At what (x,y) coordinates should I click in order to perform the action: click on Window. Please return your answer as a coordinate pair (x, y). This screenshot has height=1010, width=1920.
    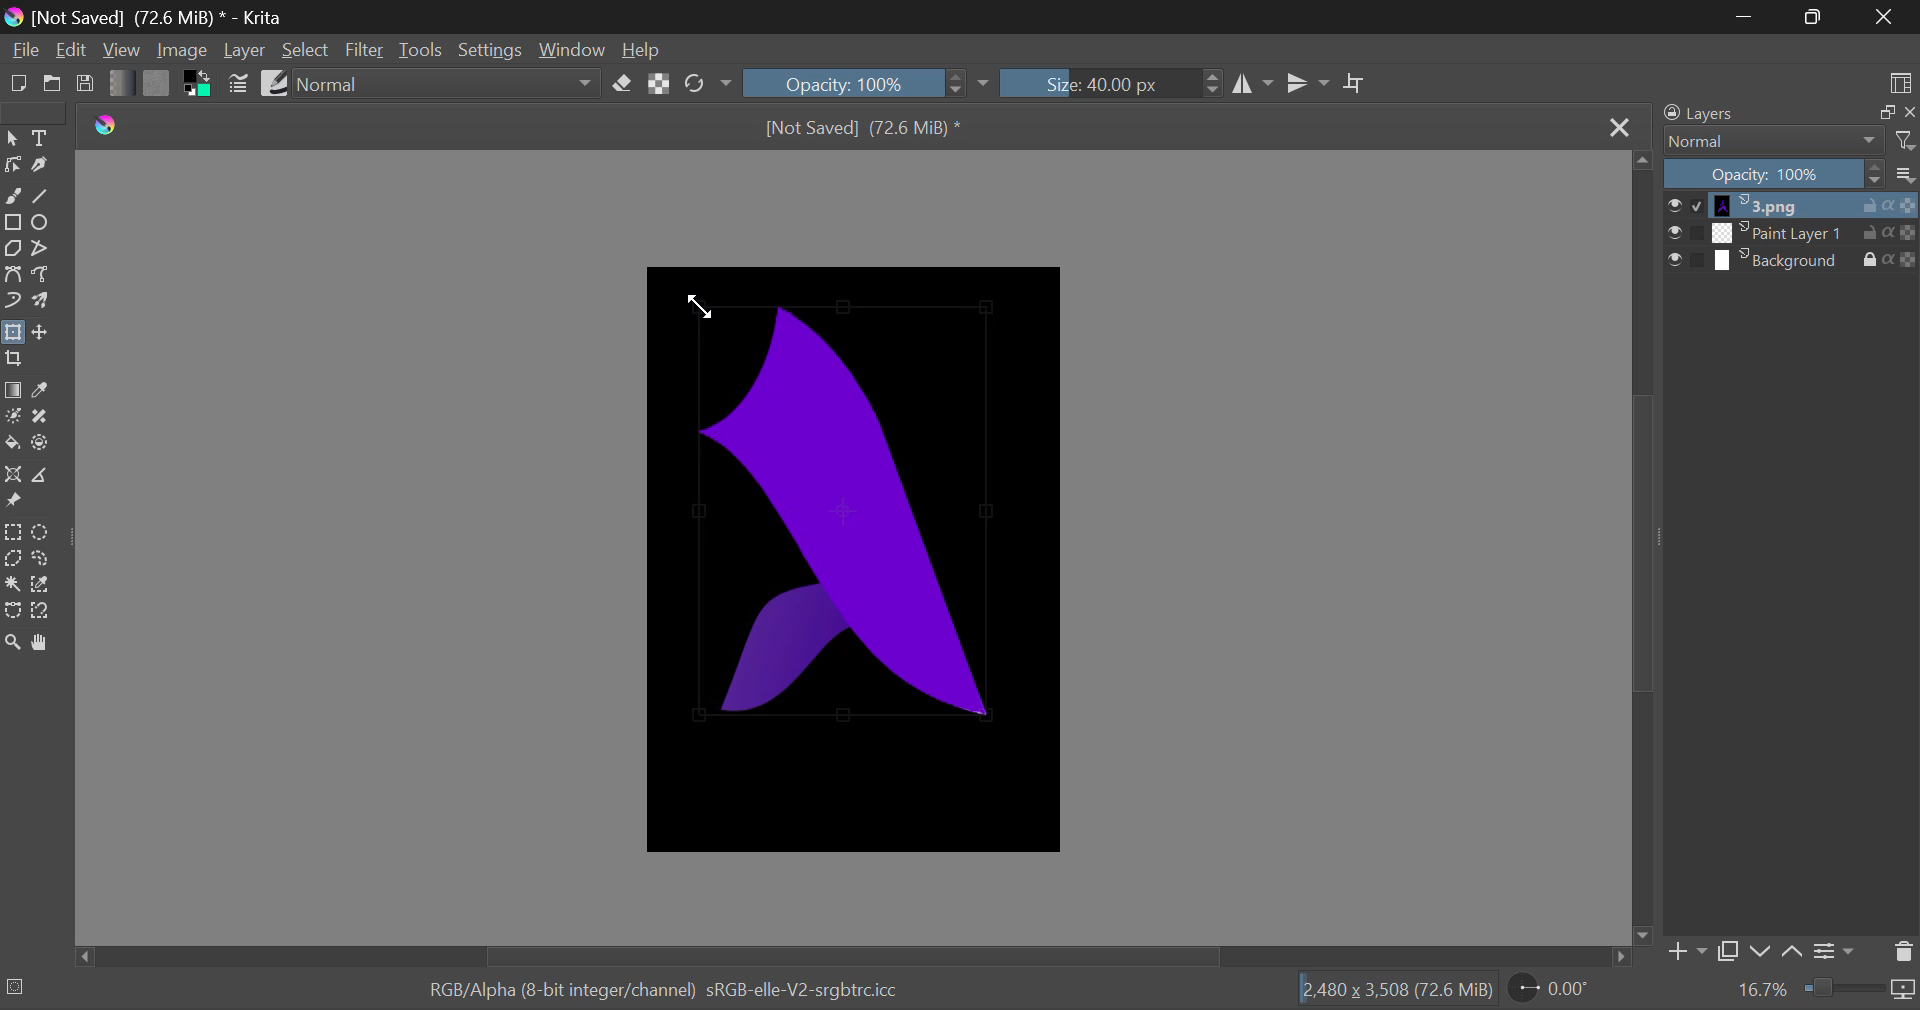
    Looking at the image, I should click on (569, 50).